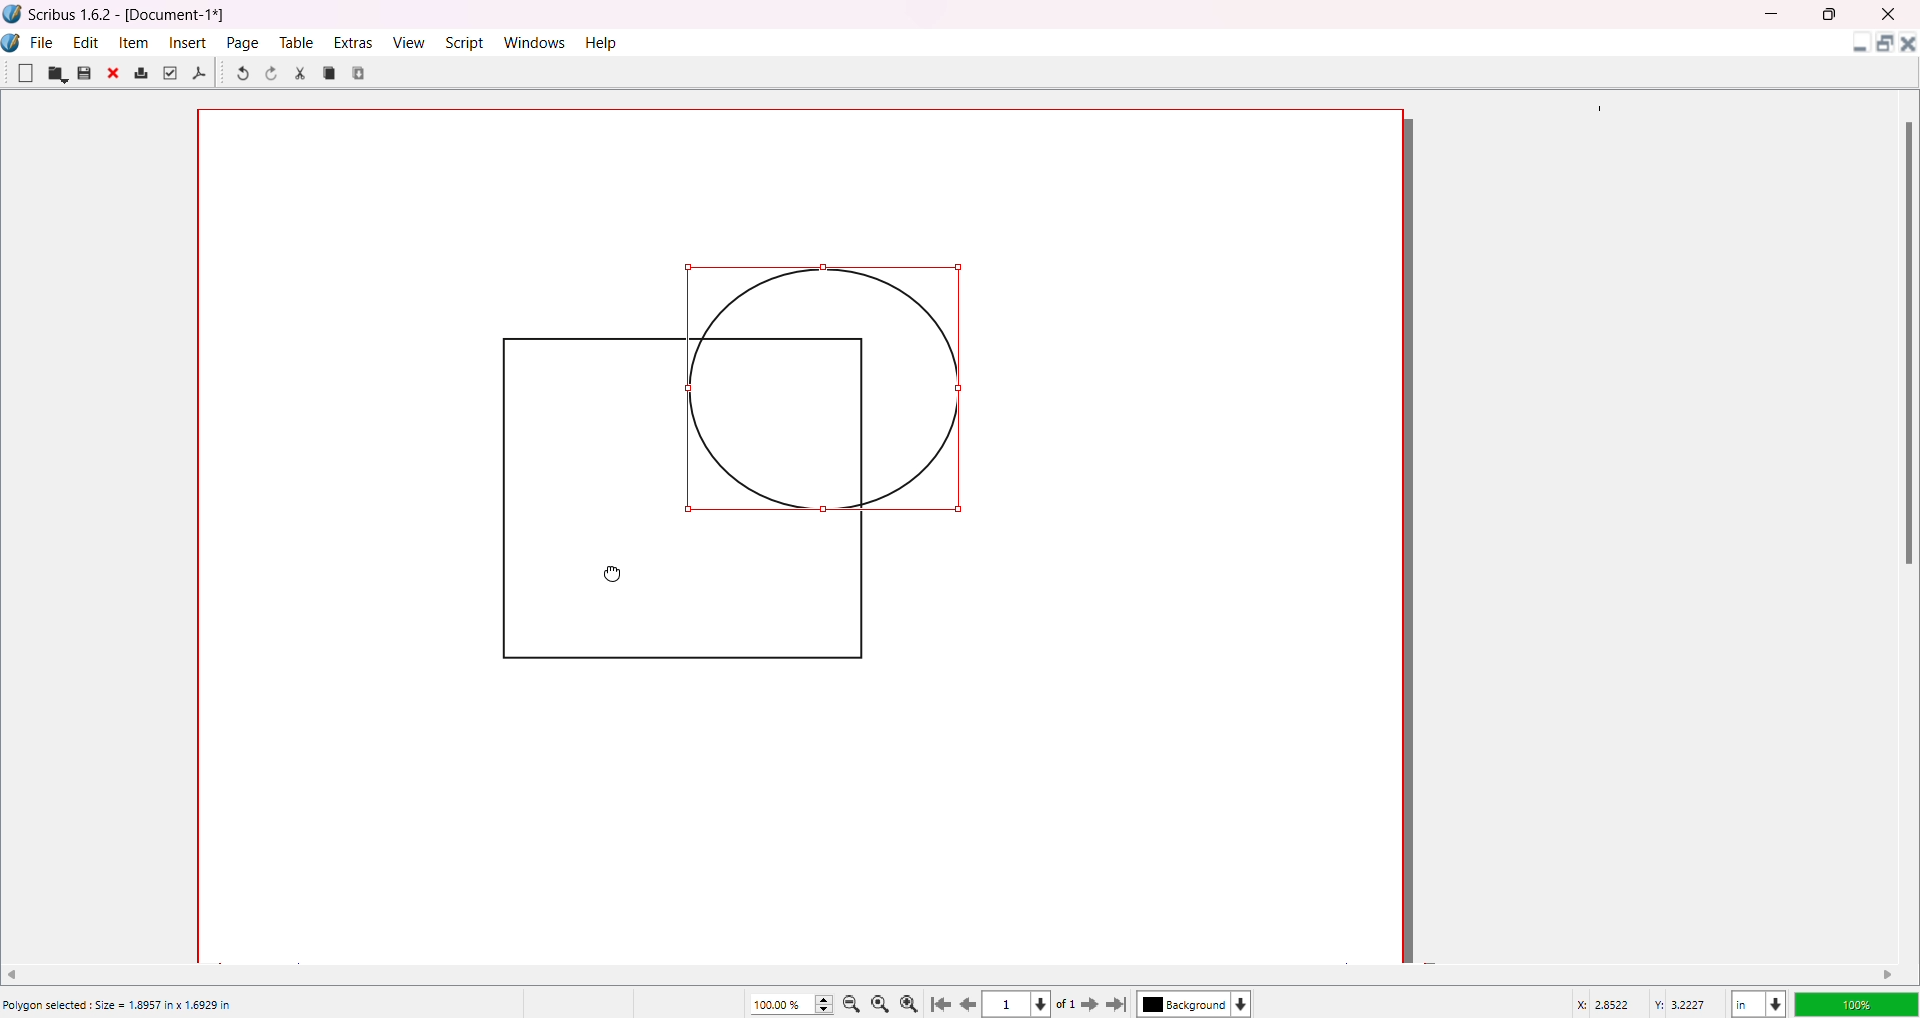 The image size is (1920, 1018). Describe the element at coordinates (1904, 341) in the screenshot. I see `Scroll Bar` at that location.